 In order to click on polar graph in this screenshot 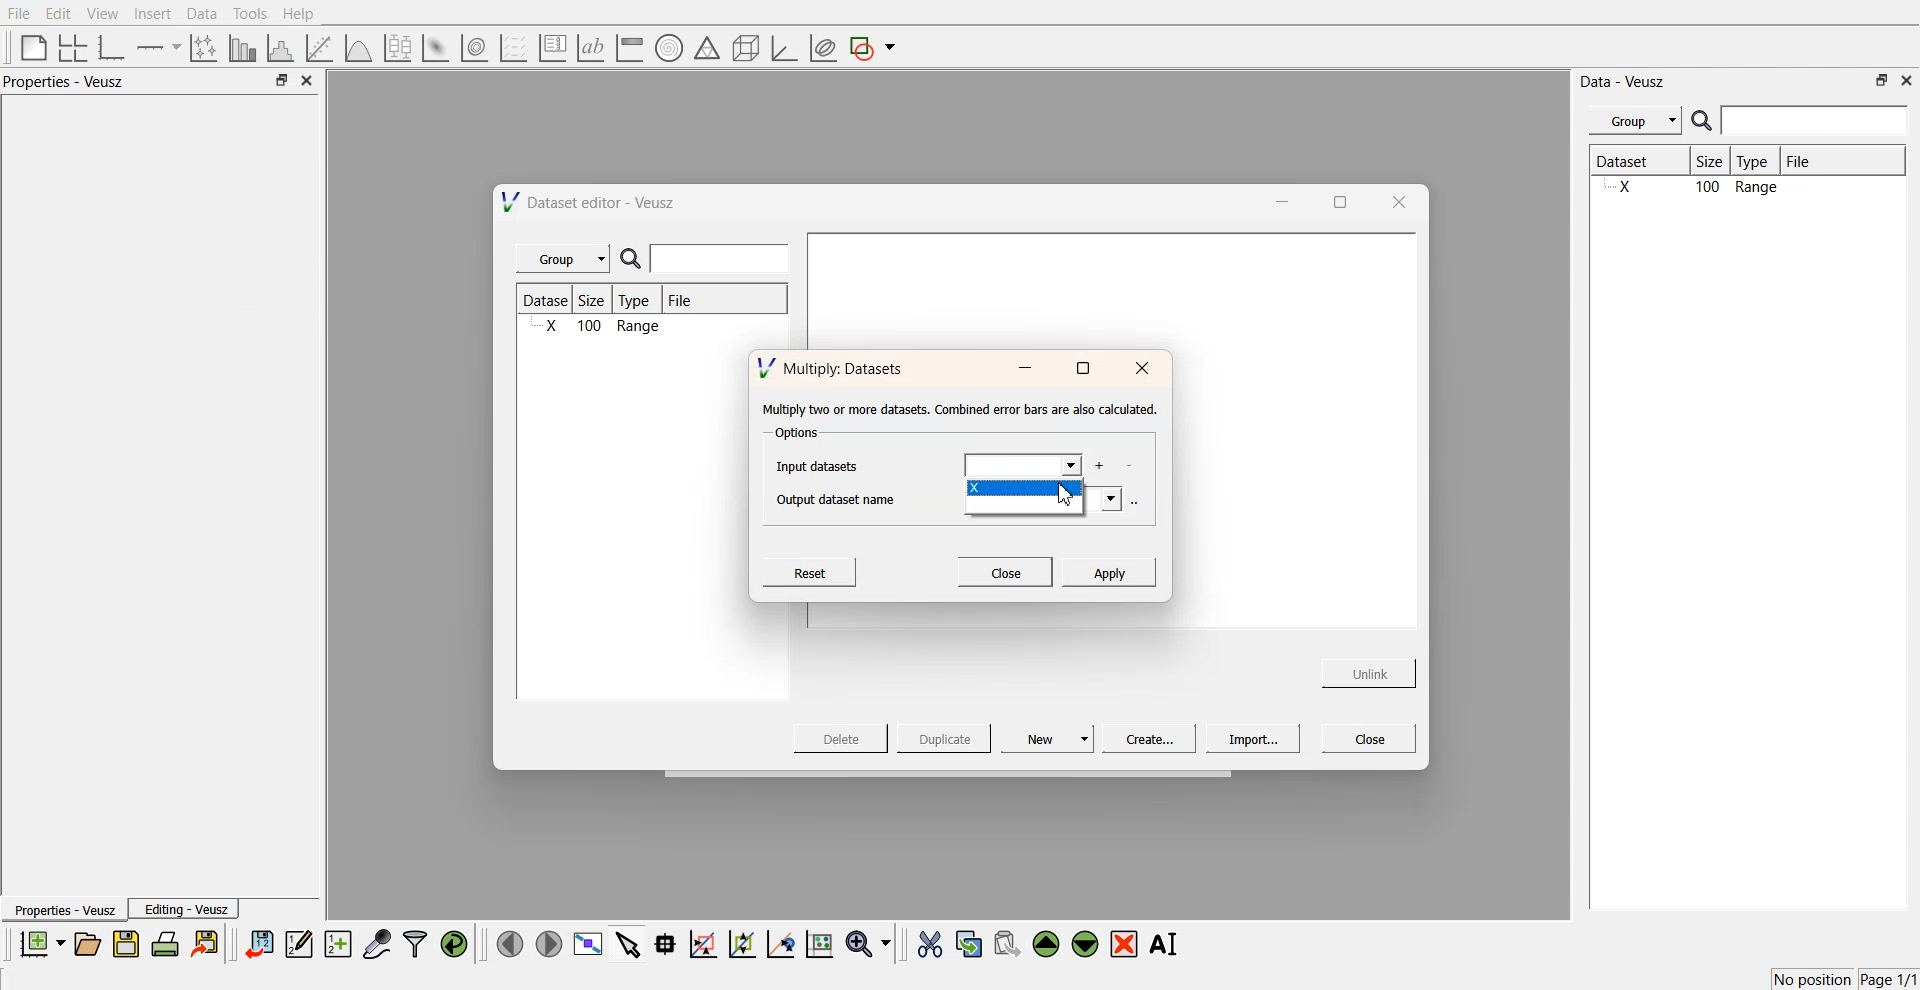, I will do `click(668, 50)`.